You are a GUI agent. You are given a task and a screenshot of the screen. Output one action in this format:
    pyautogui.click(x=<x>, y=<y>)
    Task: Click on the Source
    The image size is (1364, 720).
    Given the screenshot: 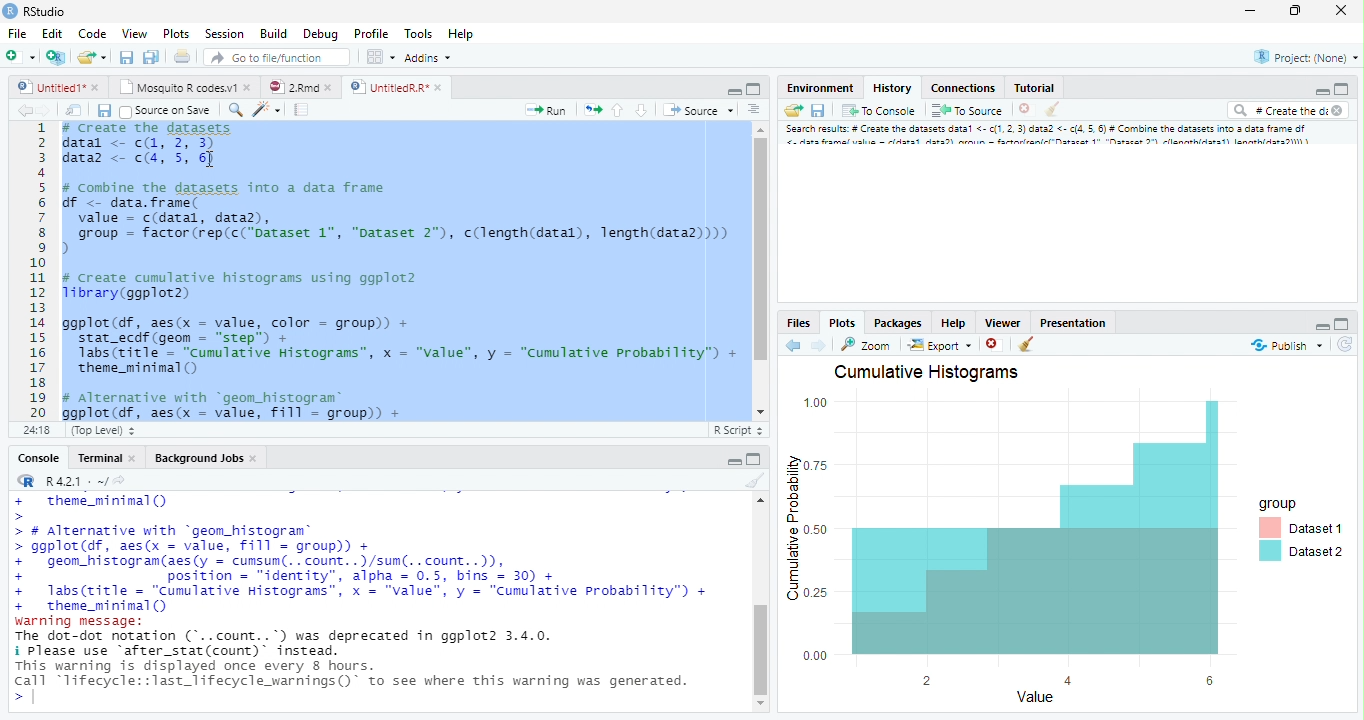 What is the action you would take?
    pyautogui.click(x=698, y=112)
    